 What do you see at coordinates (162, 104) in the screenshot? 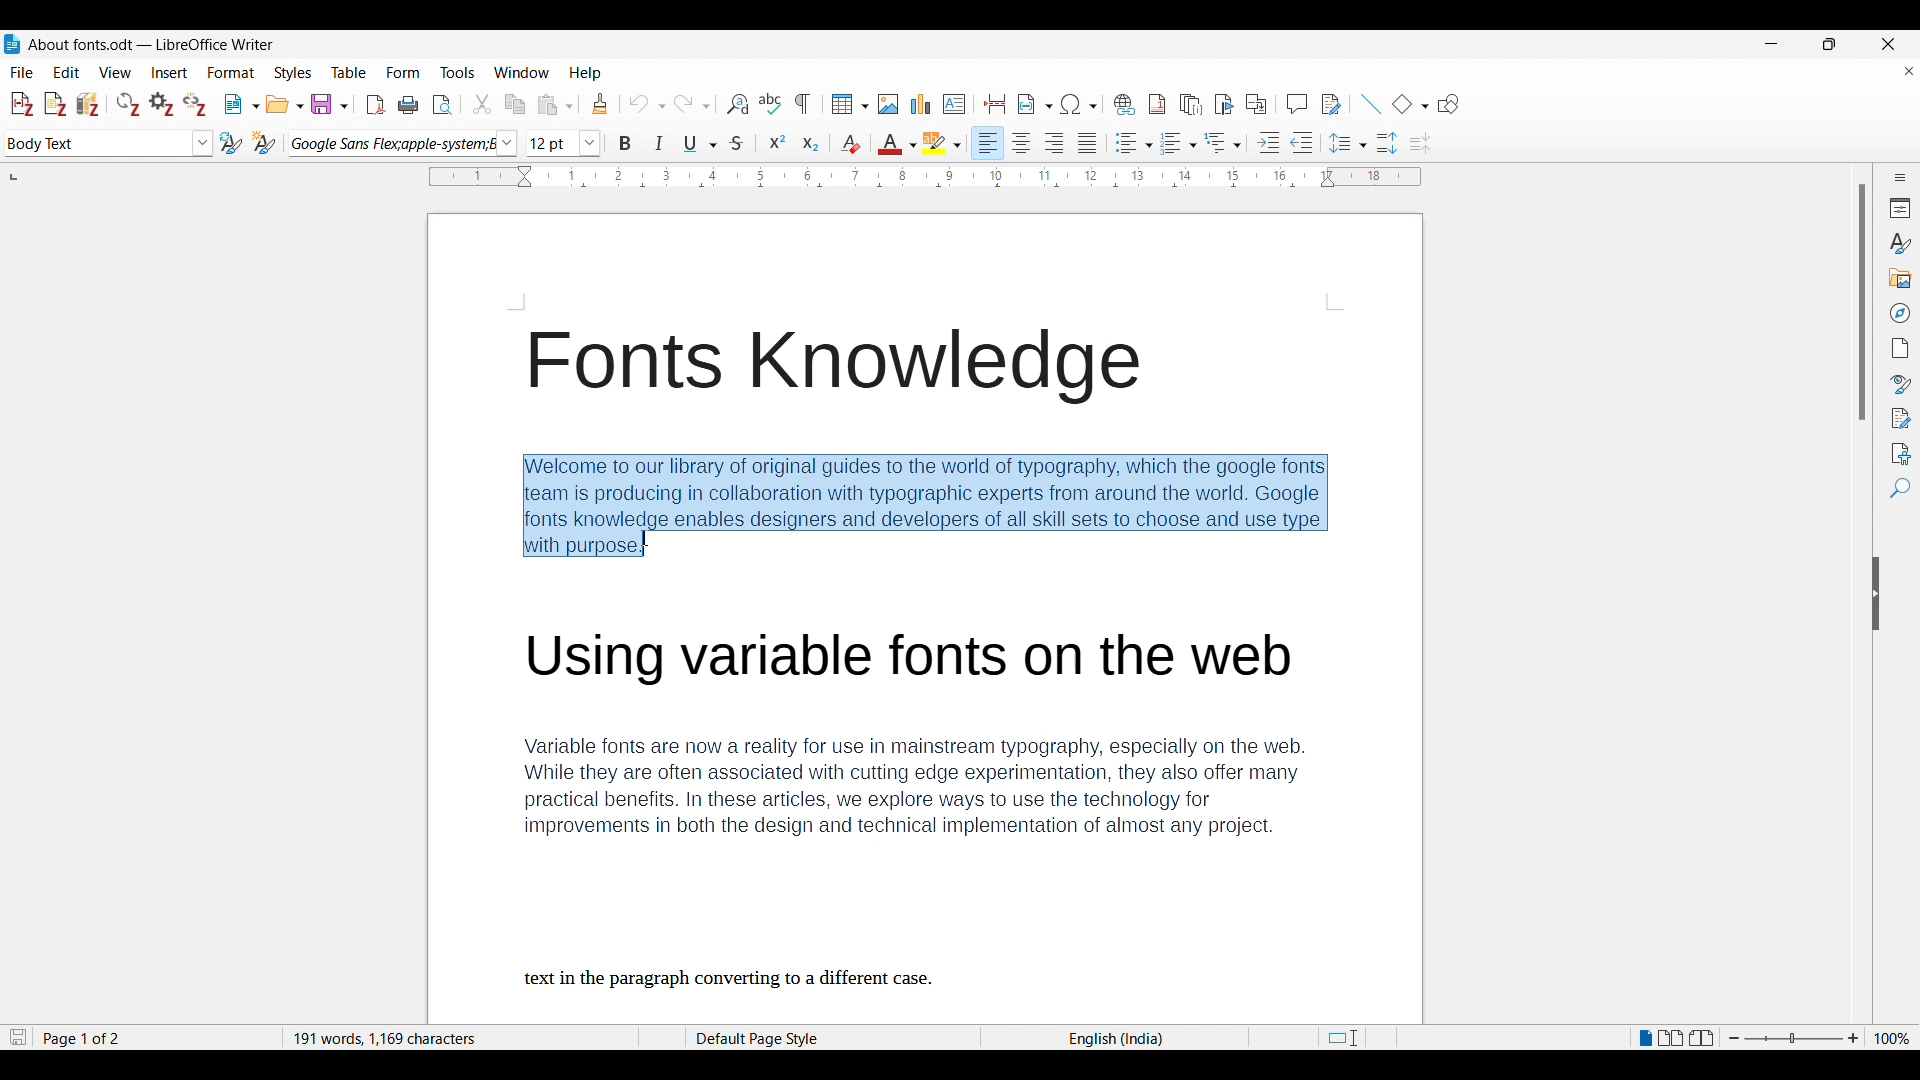
I see `Set document preferences` at bounding box center [162, 104].